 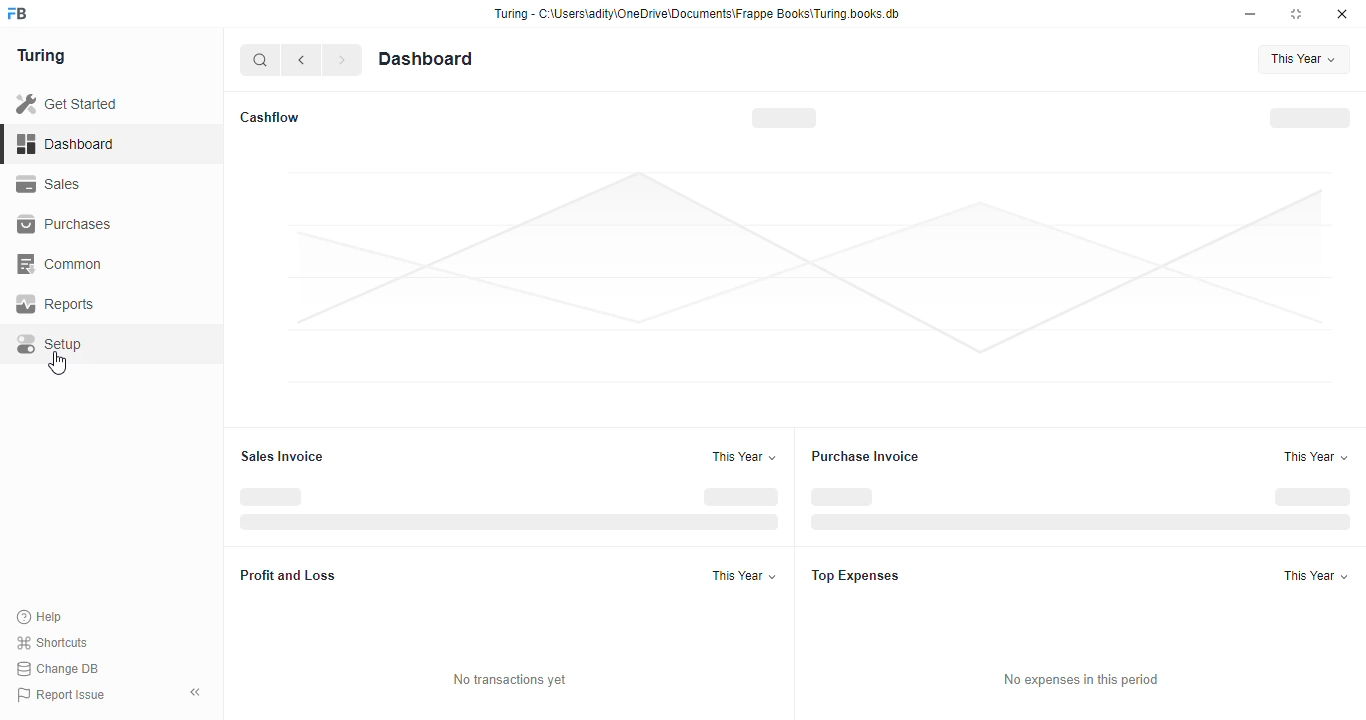 What do you see at coordinates (1345, 16) in the screenshot?
I see `close` at bounding box center [1345, 16].